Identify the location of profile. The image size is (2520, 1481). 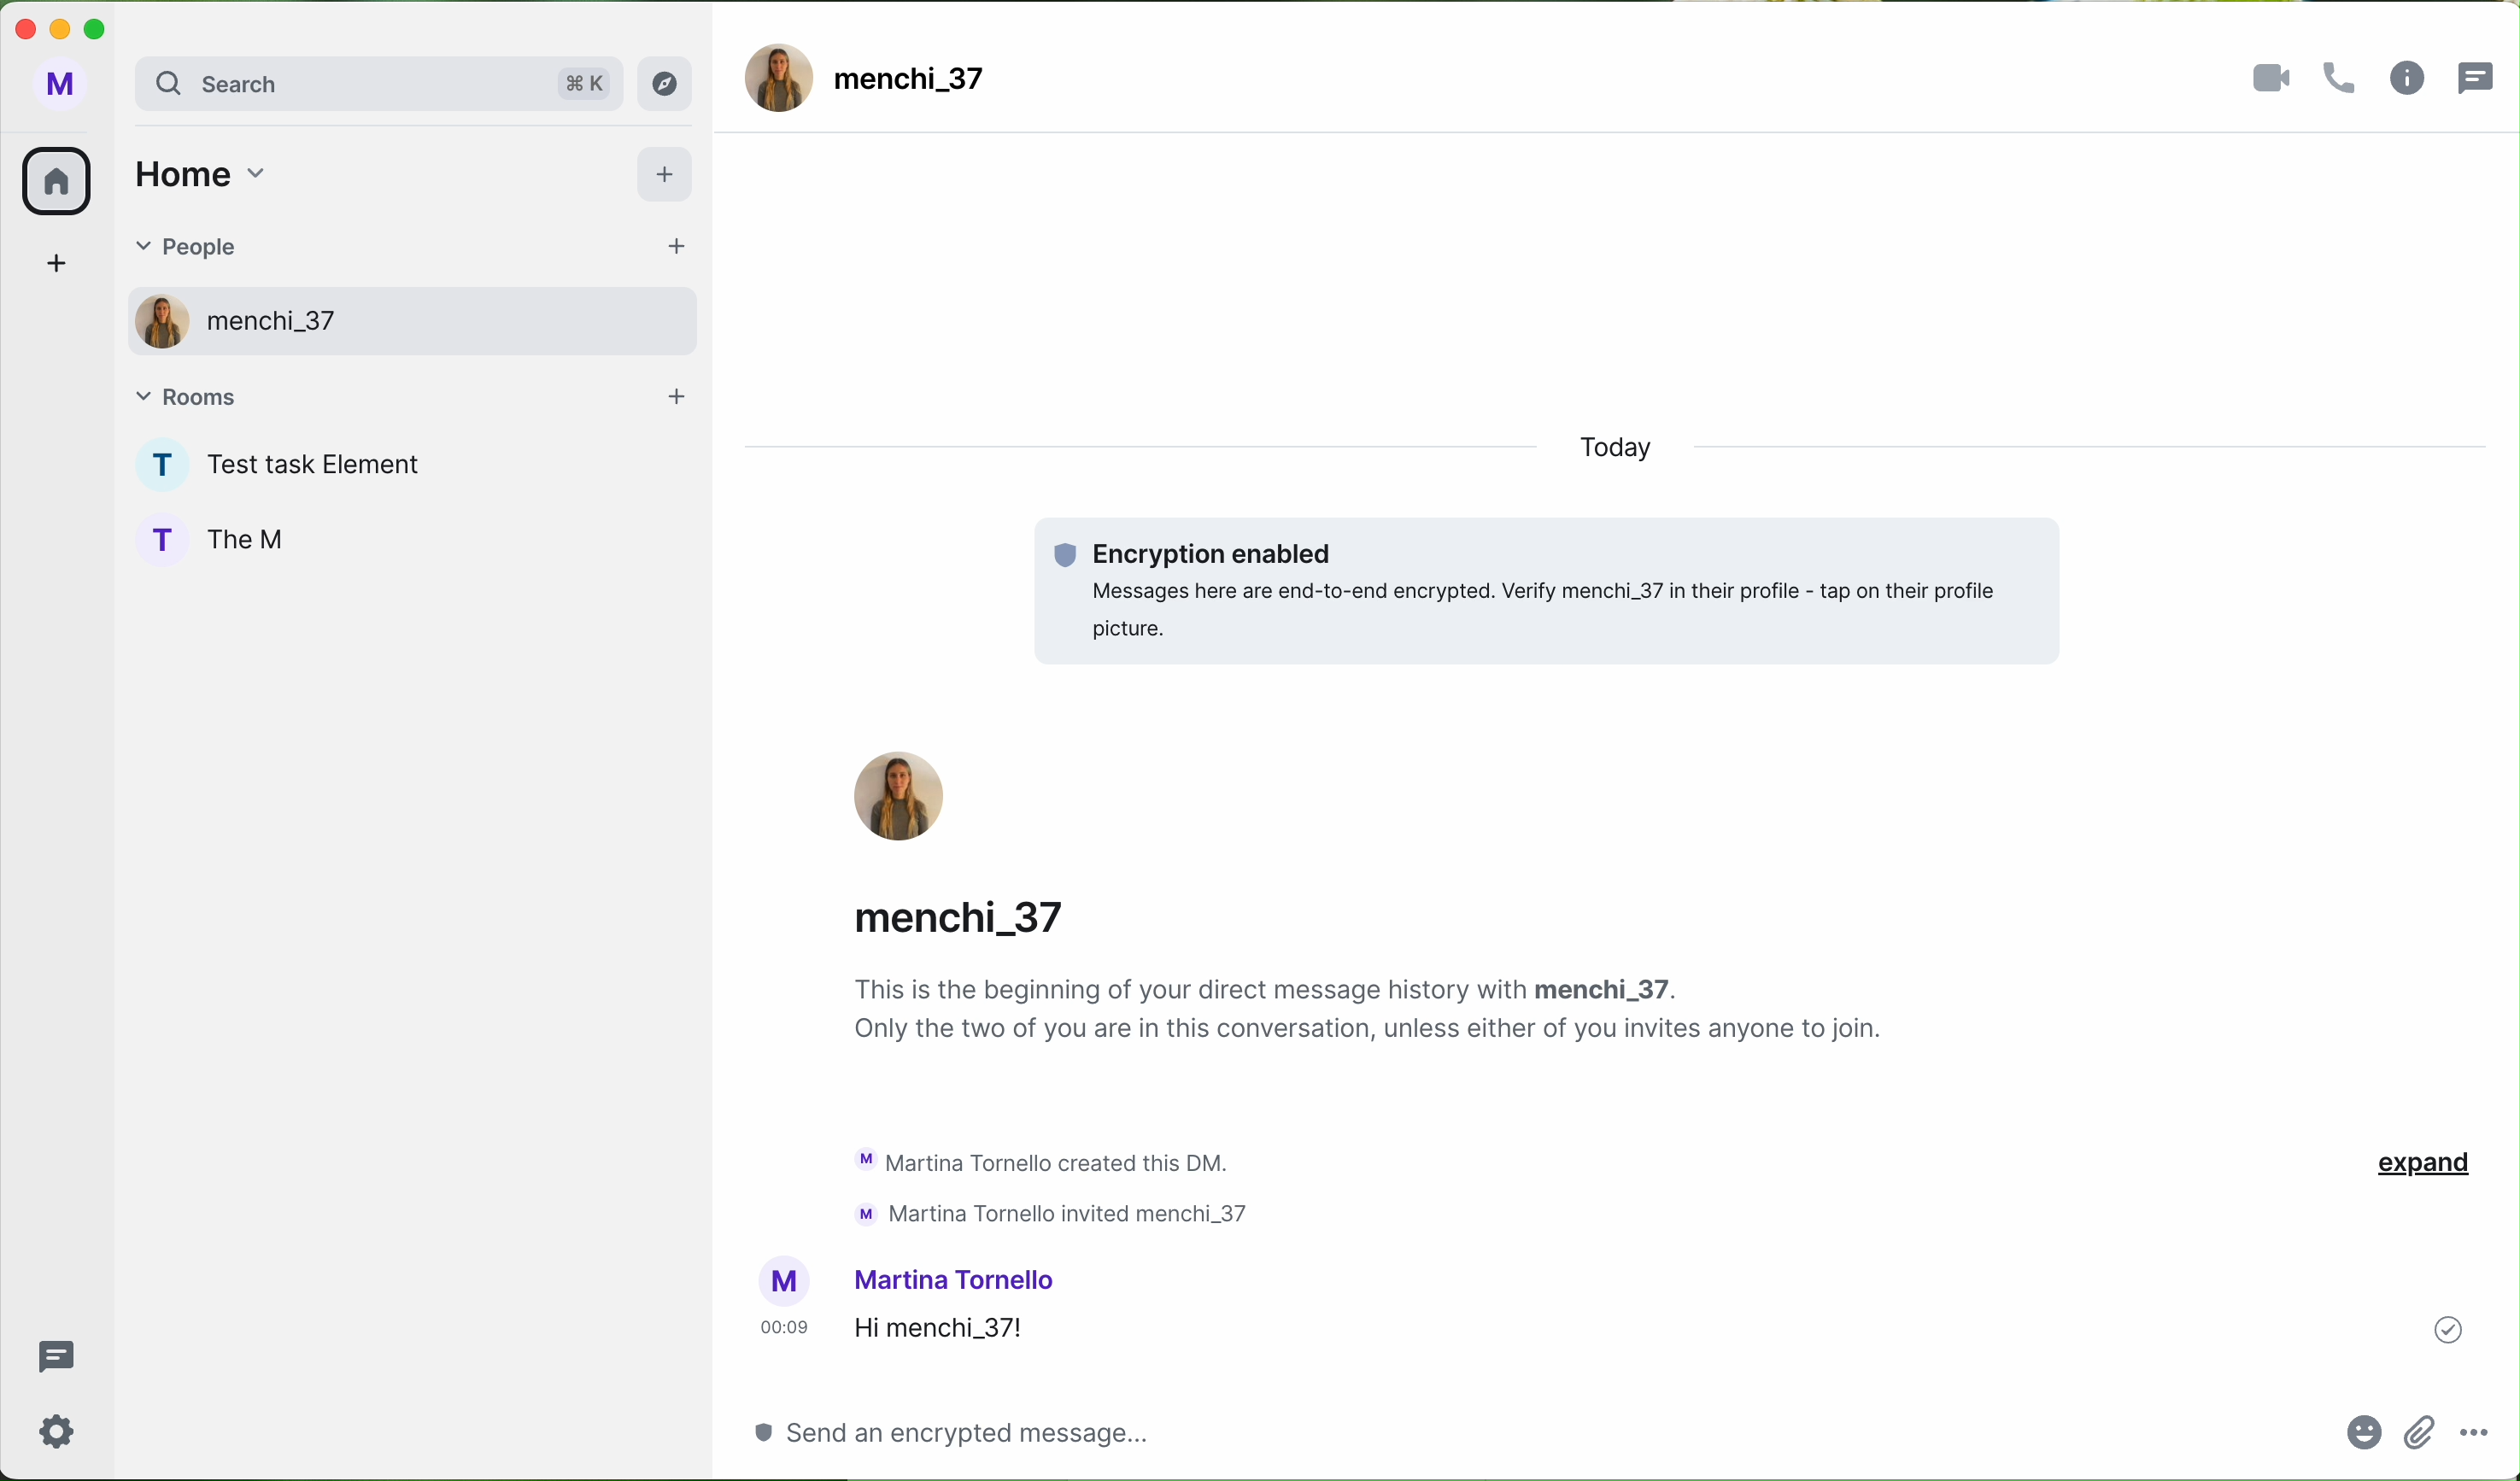
(155, 465).